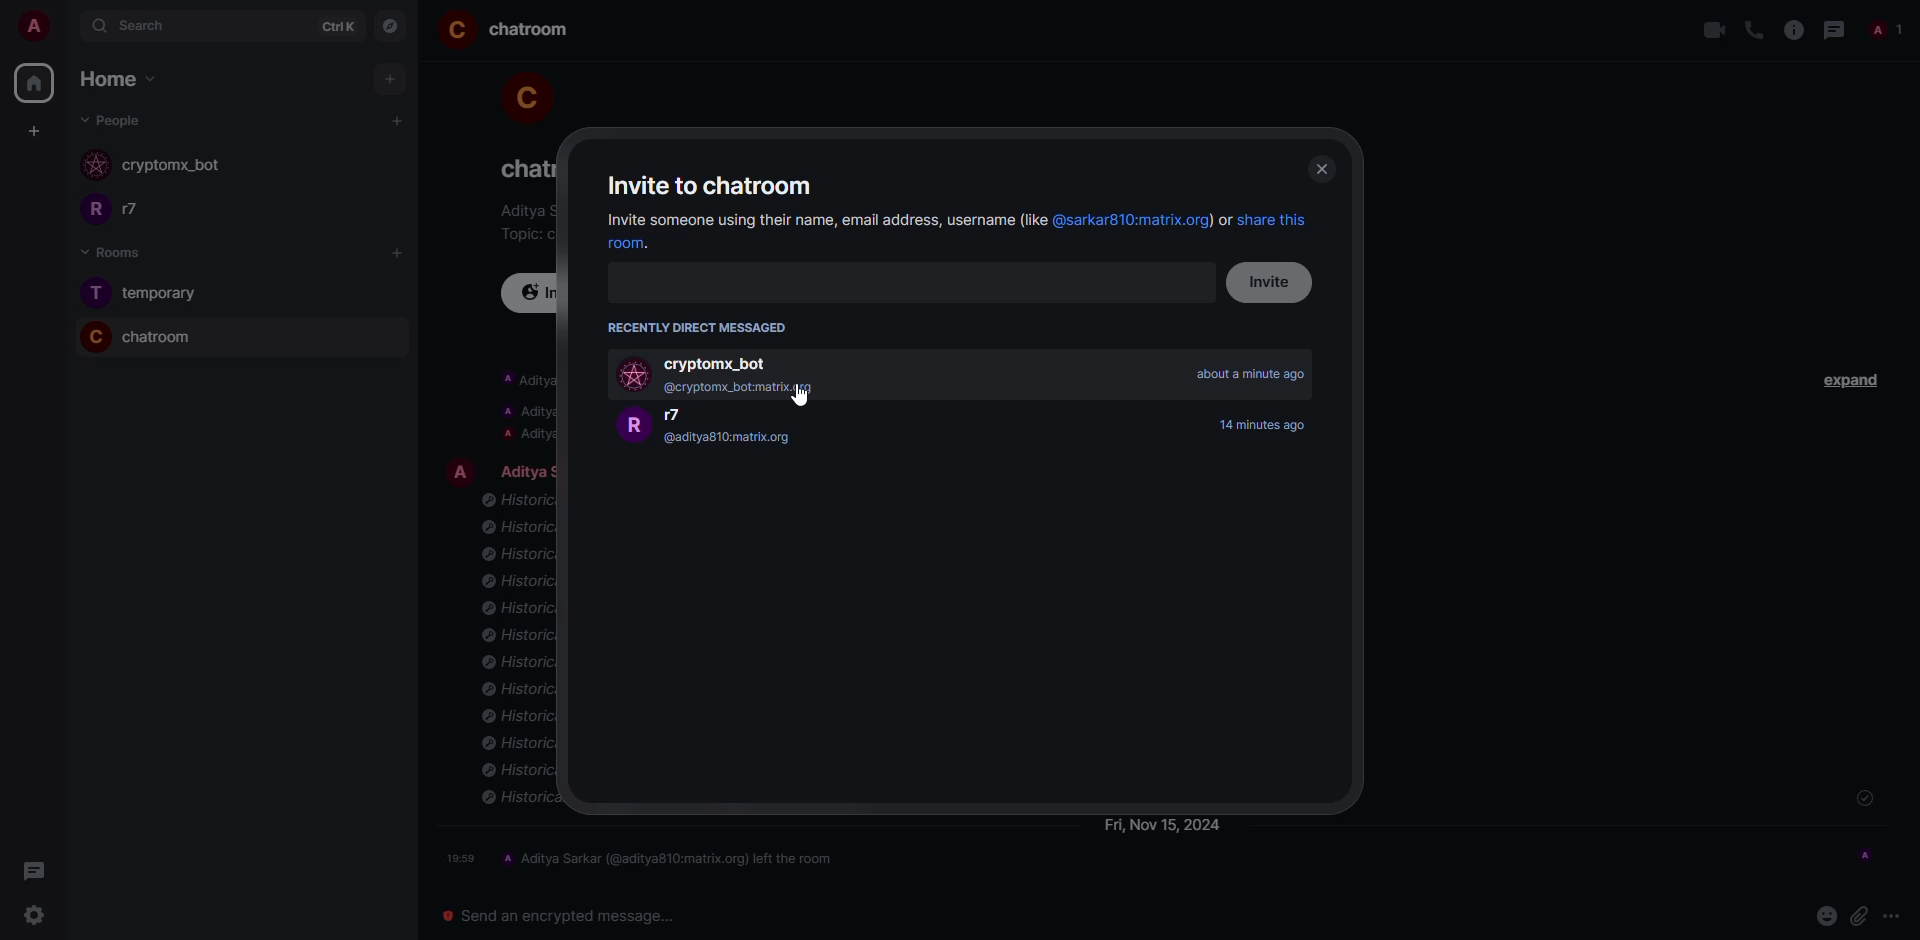  What do you see at coordinates (114, 120) in the screenshot?
I see `people` at bounding box center [114, 120].